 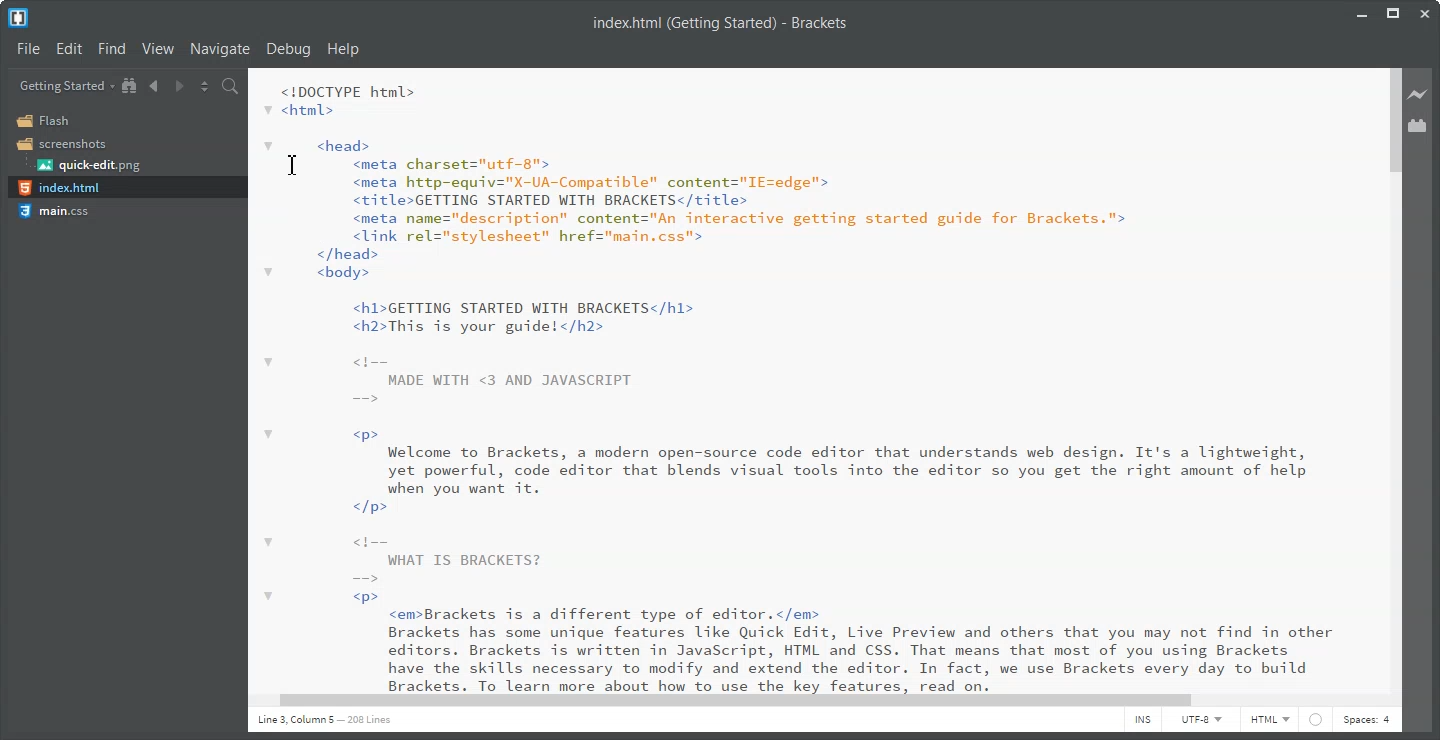 I want to click on HTML, so click(x=1272, y=720).